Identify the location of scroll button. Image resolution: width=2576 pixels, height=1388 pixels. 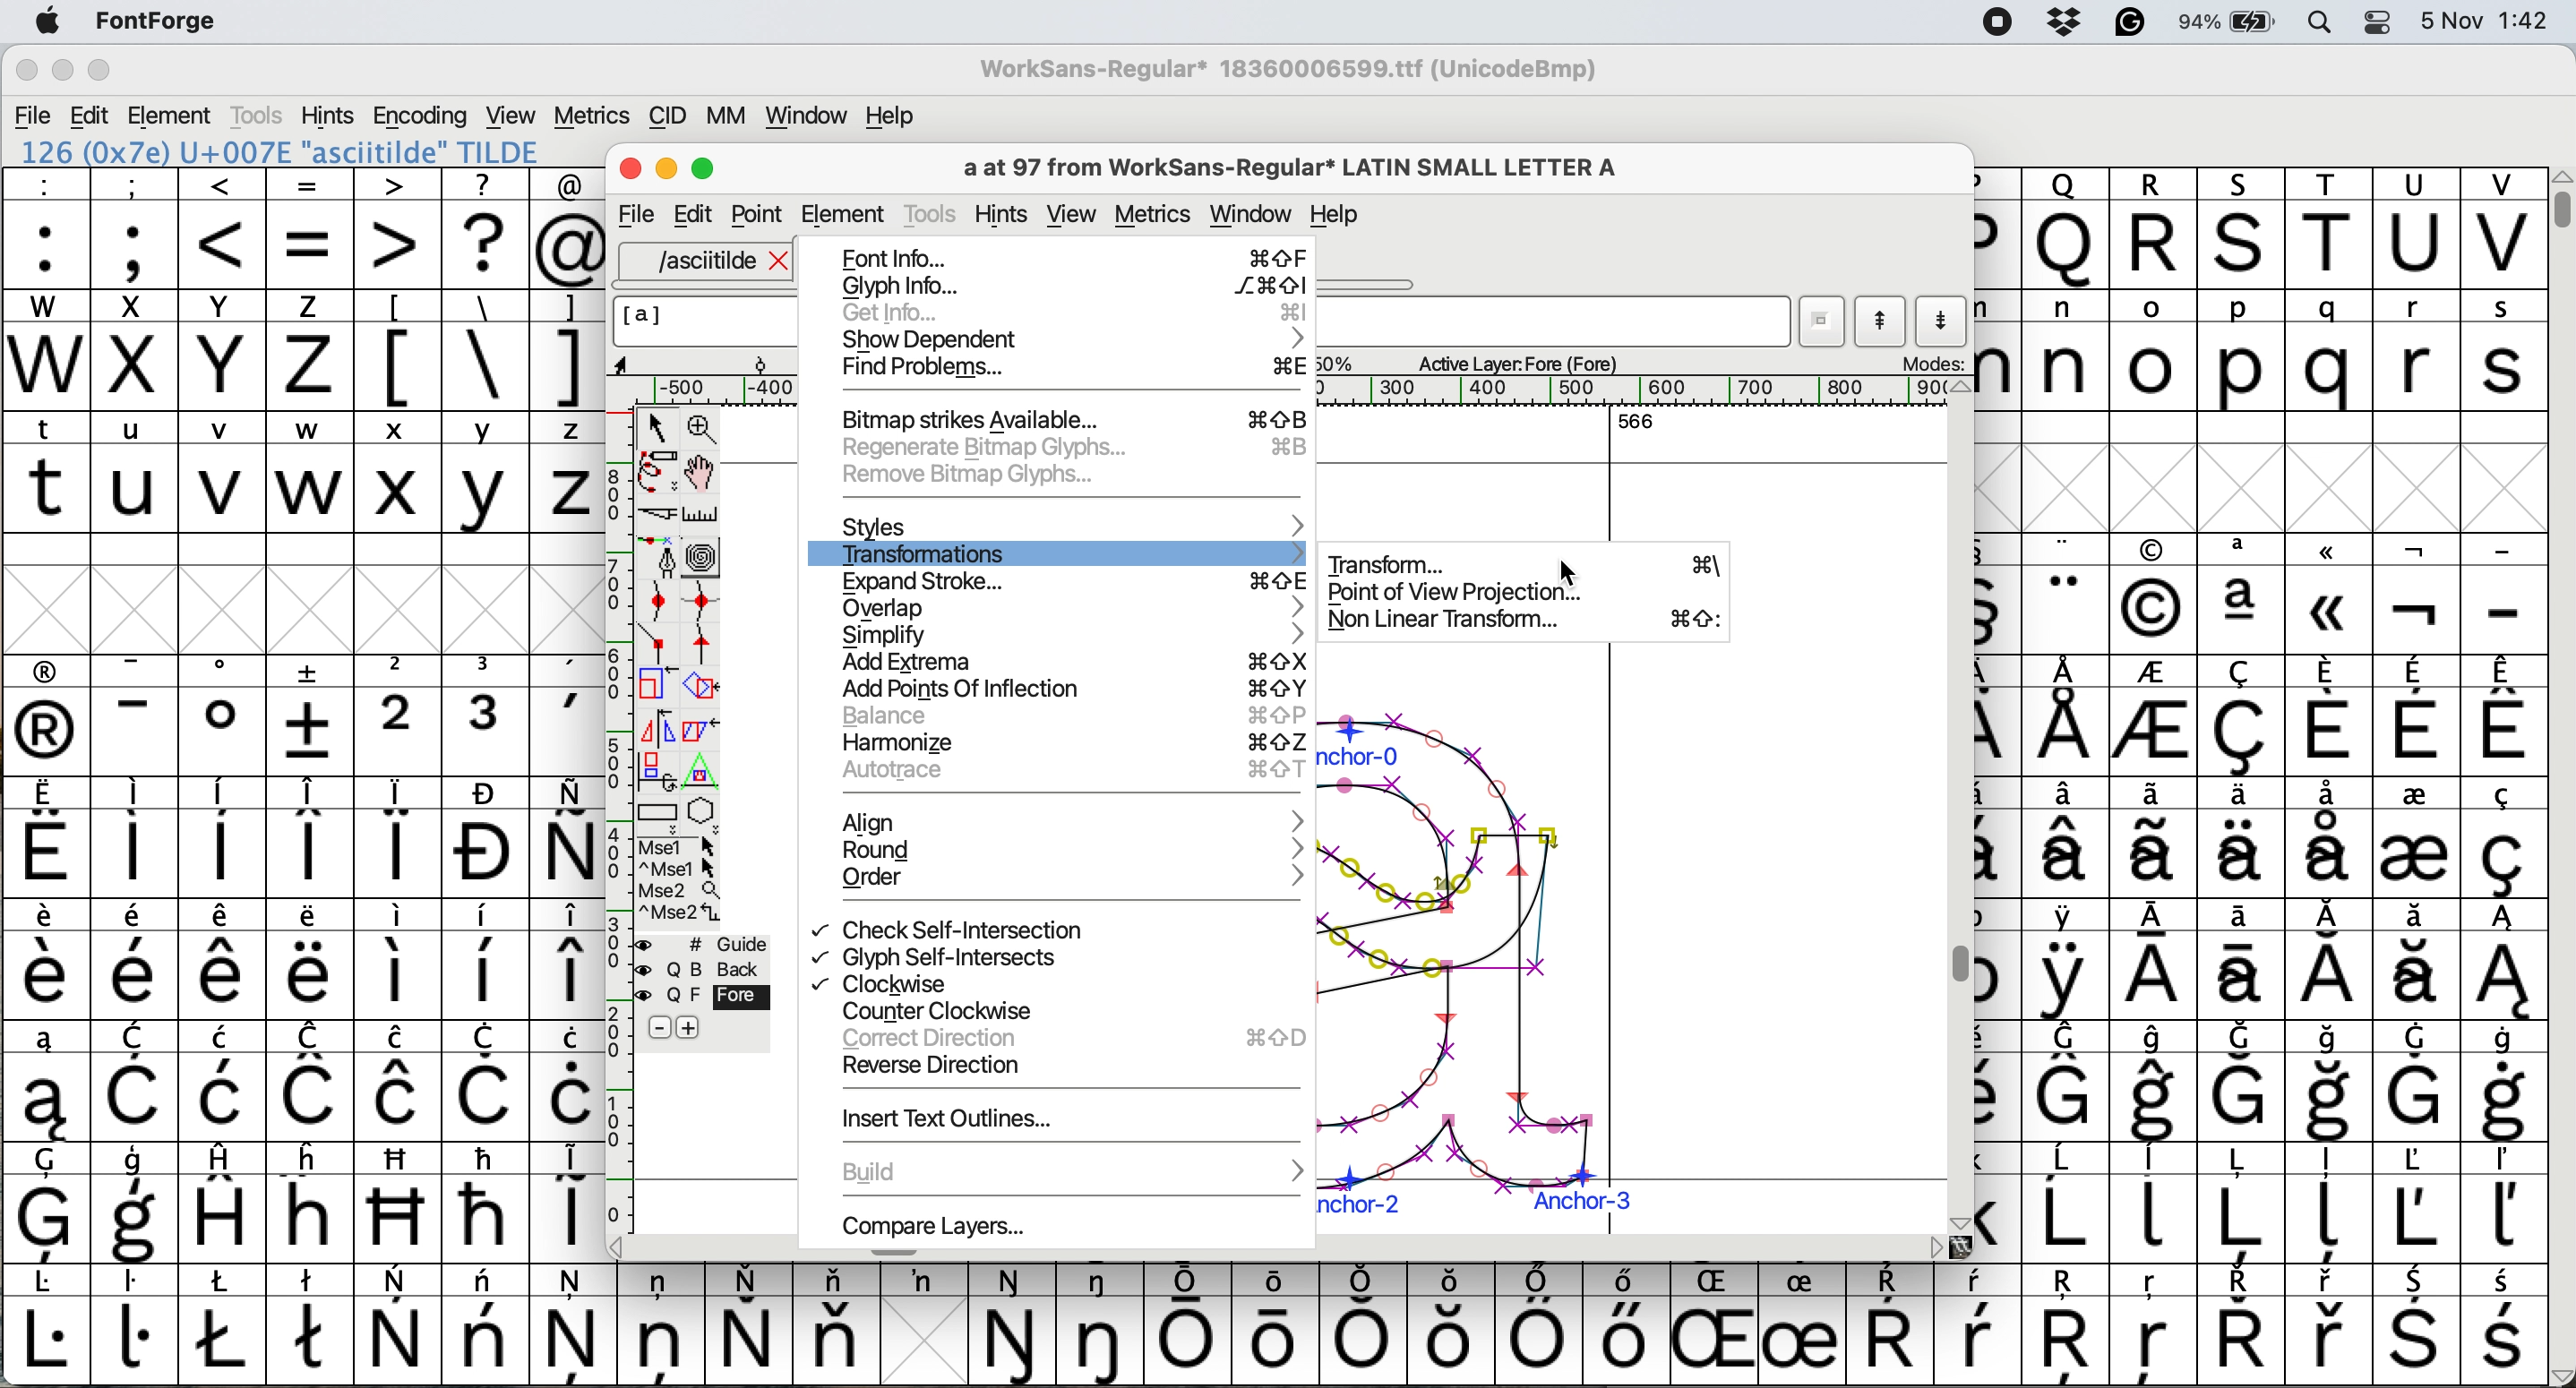
(619, 1245).